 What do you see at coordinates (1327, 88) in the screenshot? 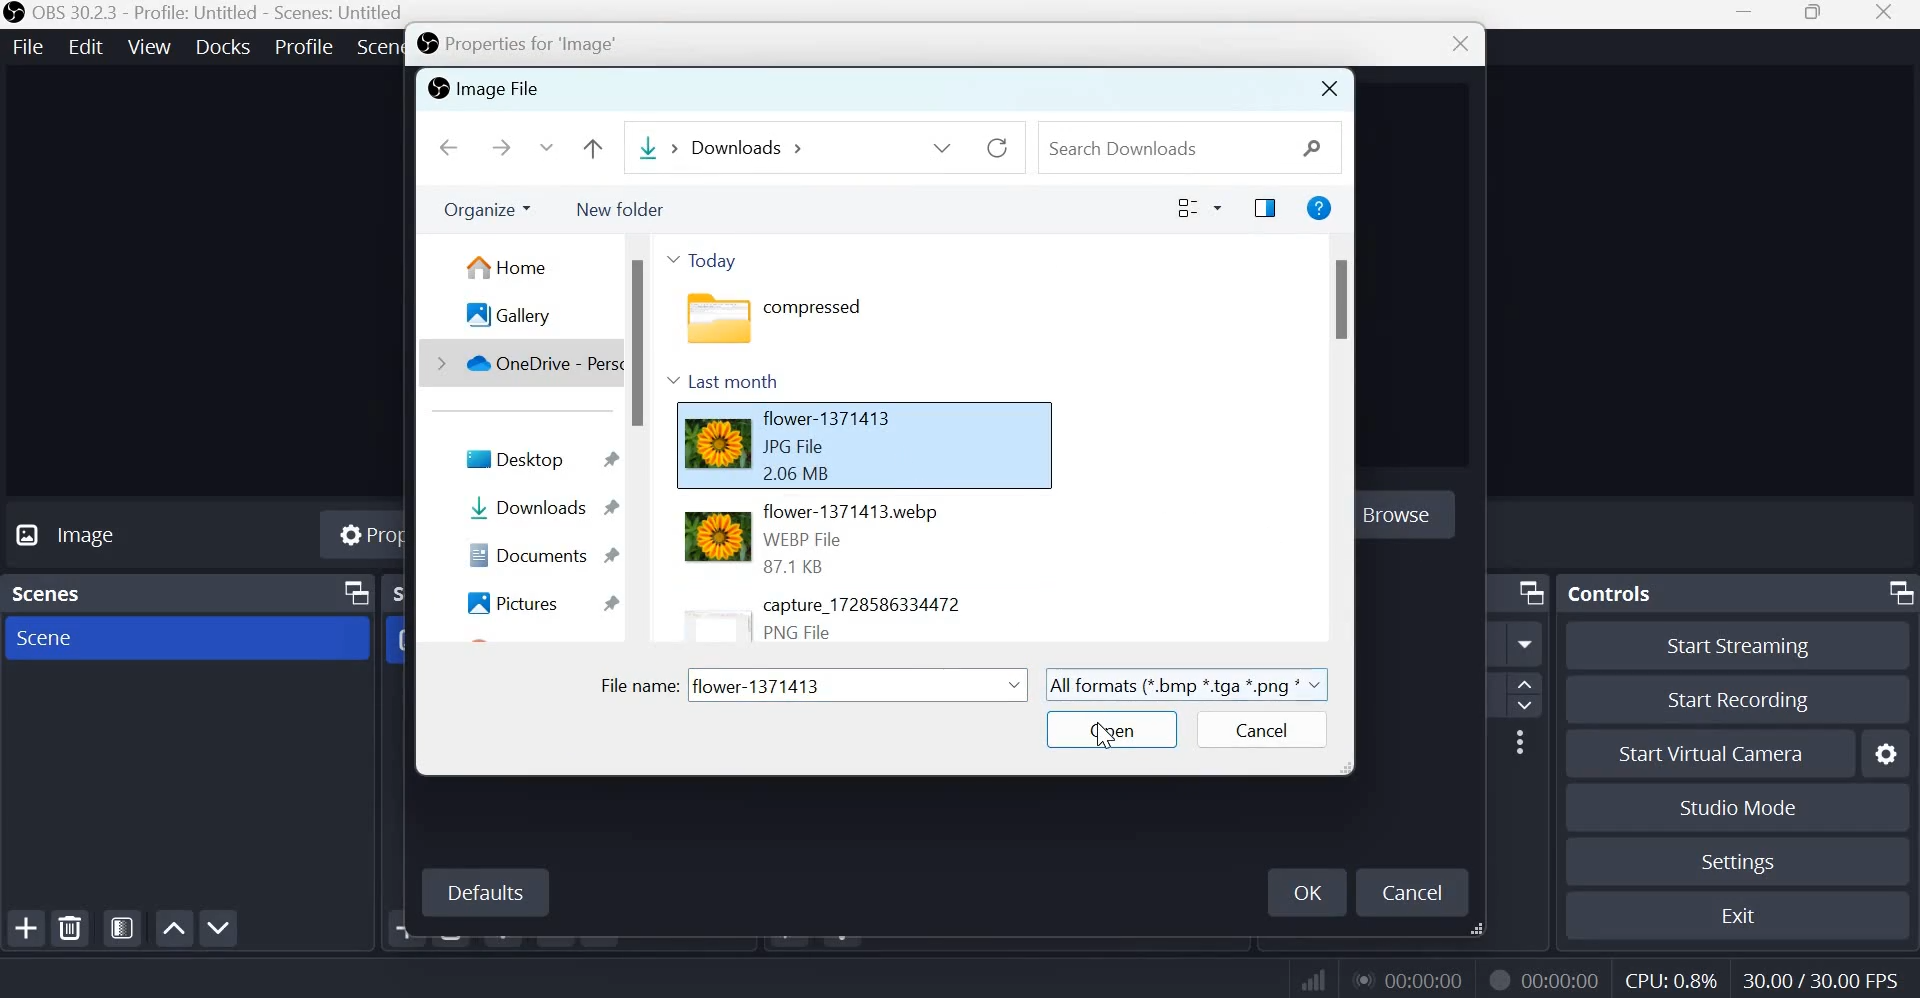
I see `close` at bounding box center [1327, 88].